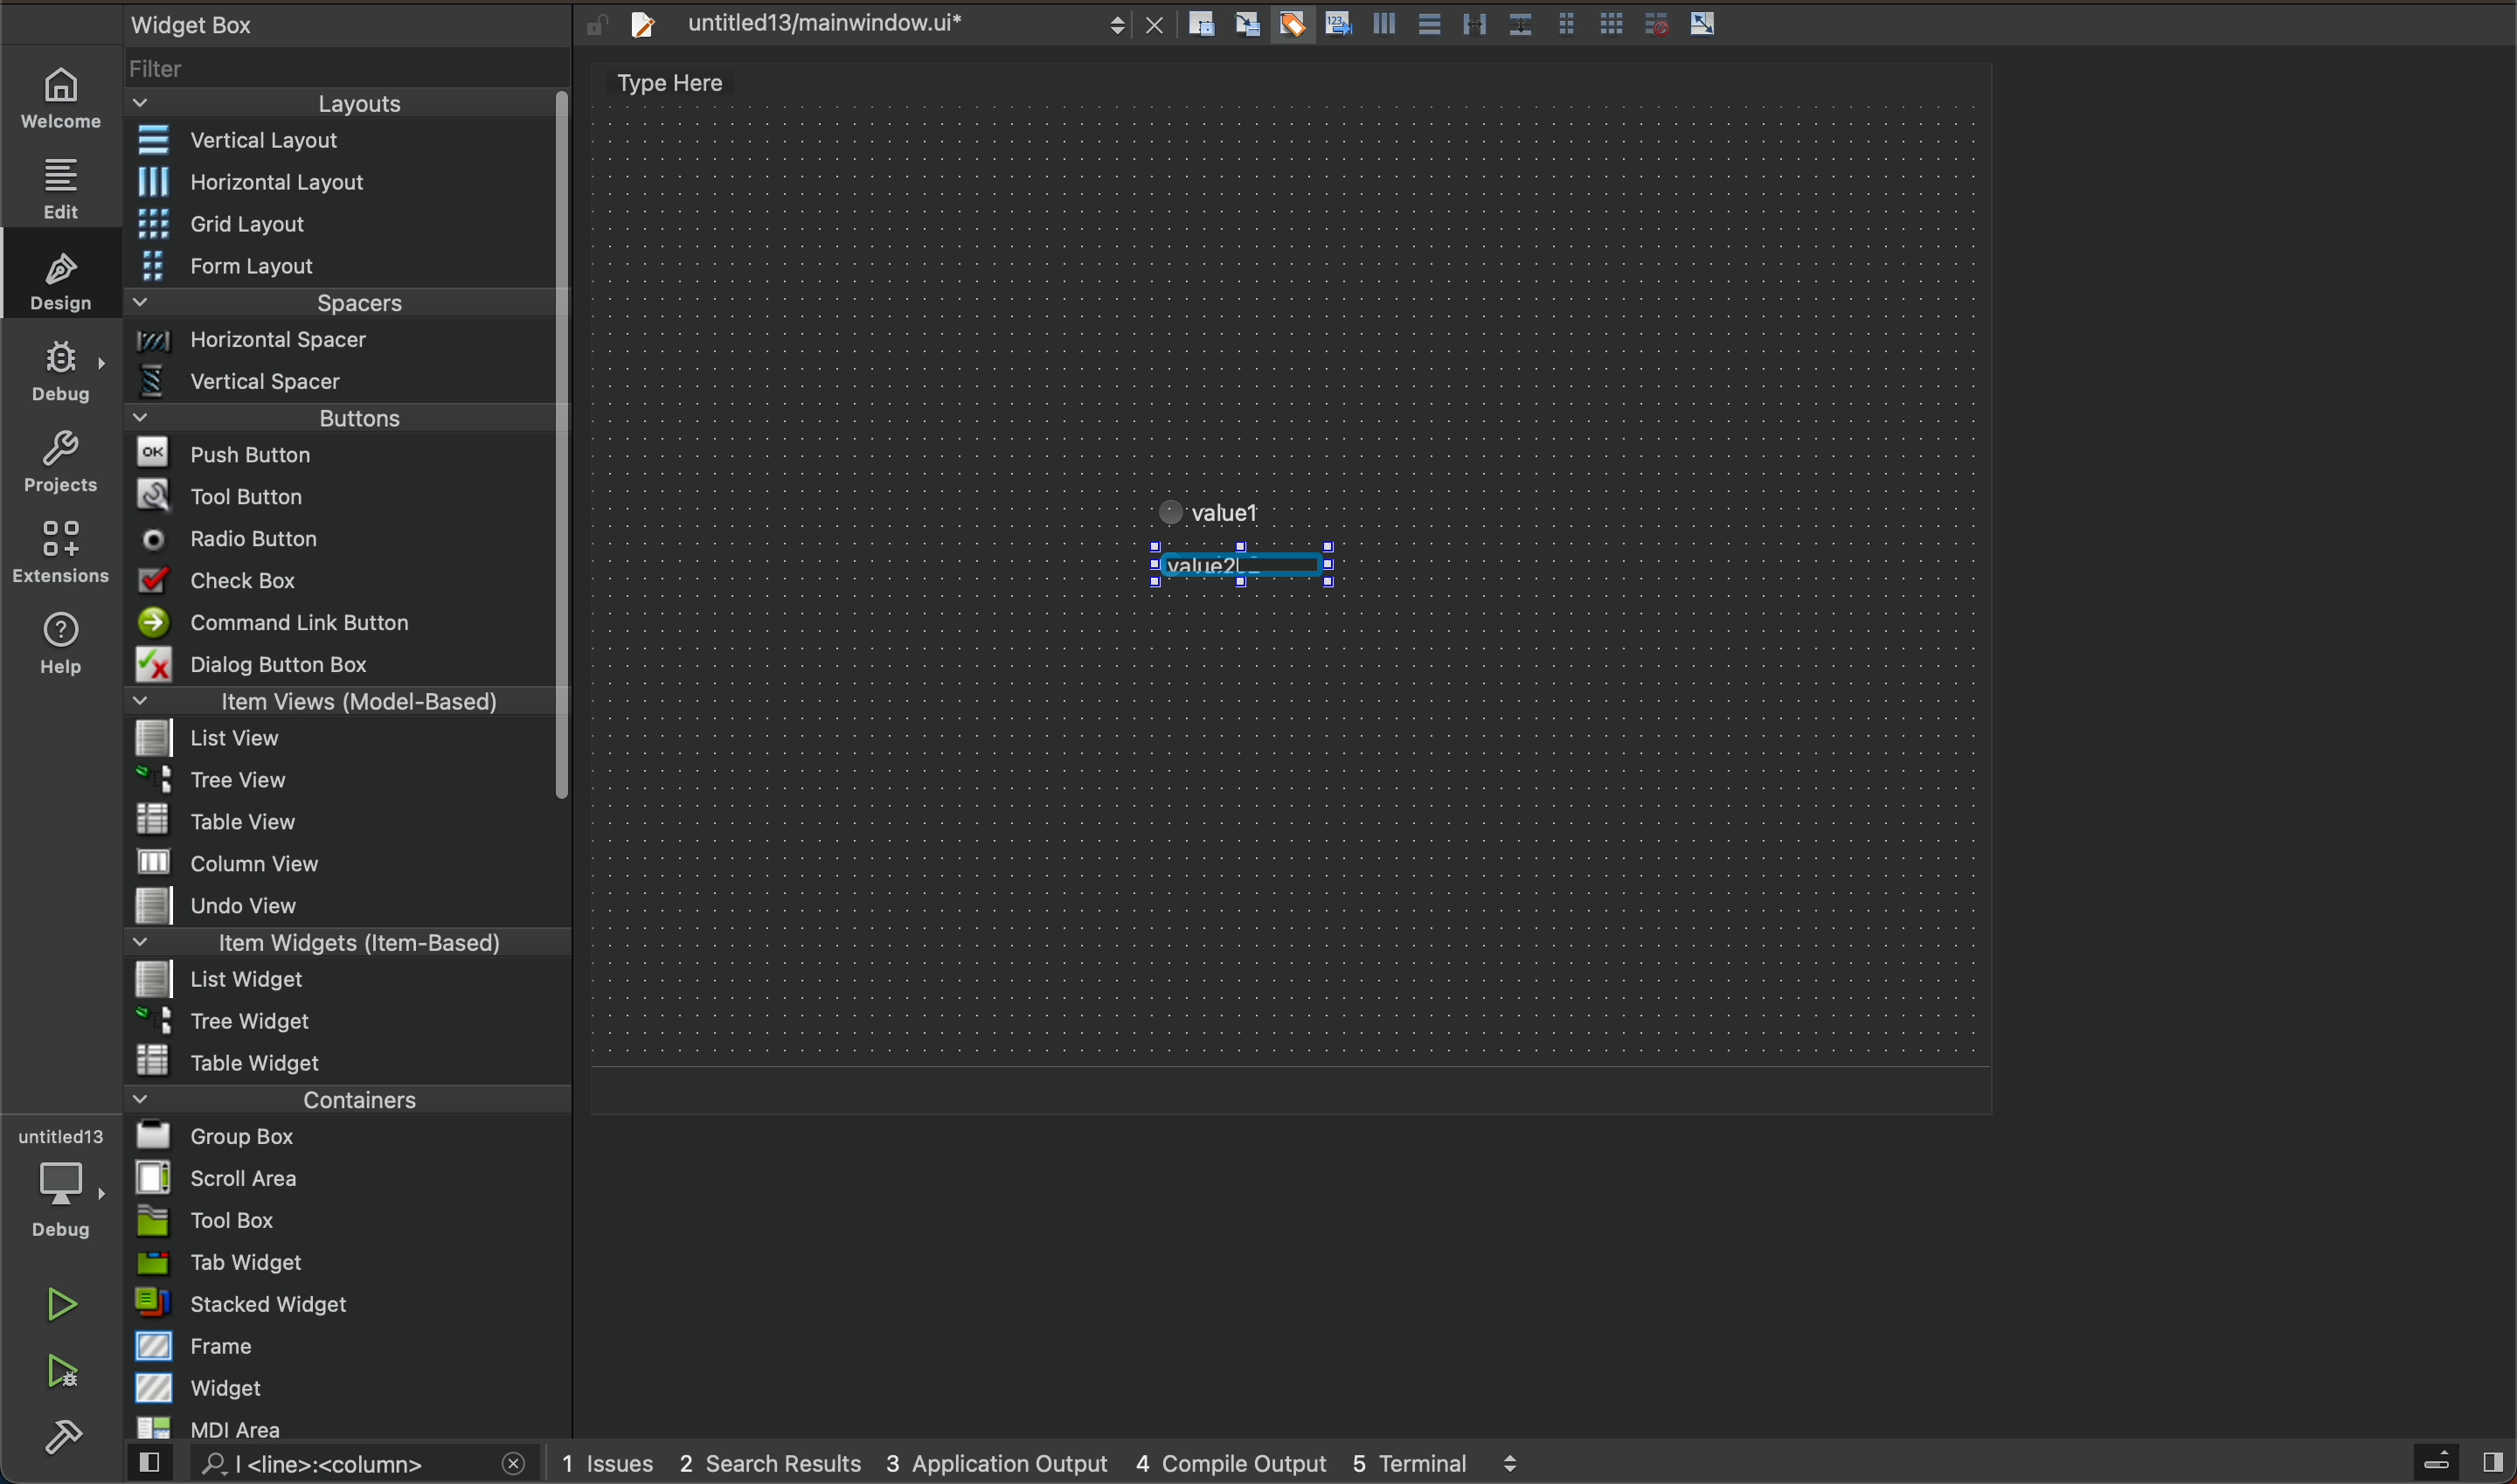 This screenshot has width=2517, height=1484. Describe the element at coordinates (343, 226) in the screenshot. I see `` at that location.